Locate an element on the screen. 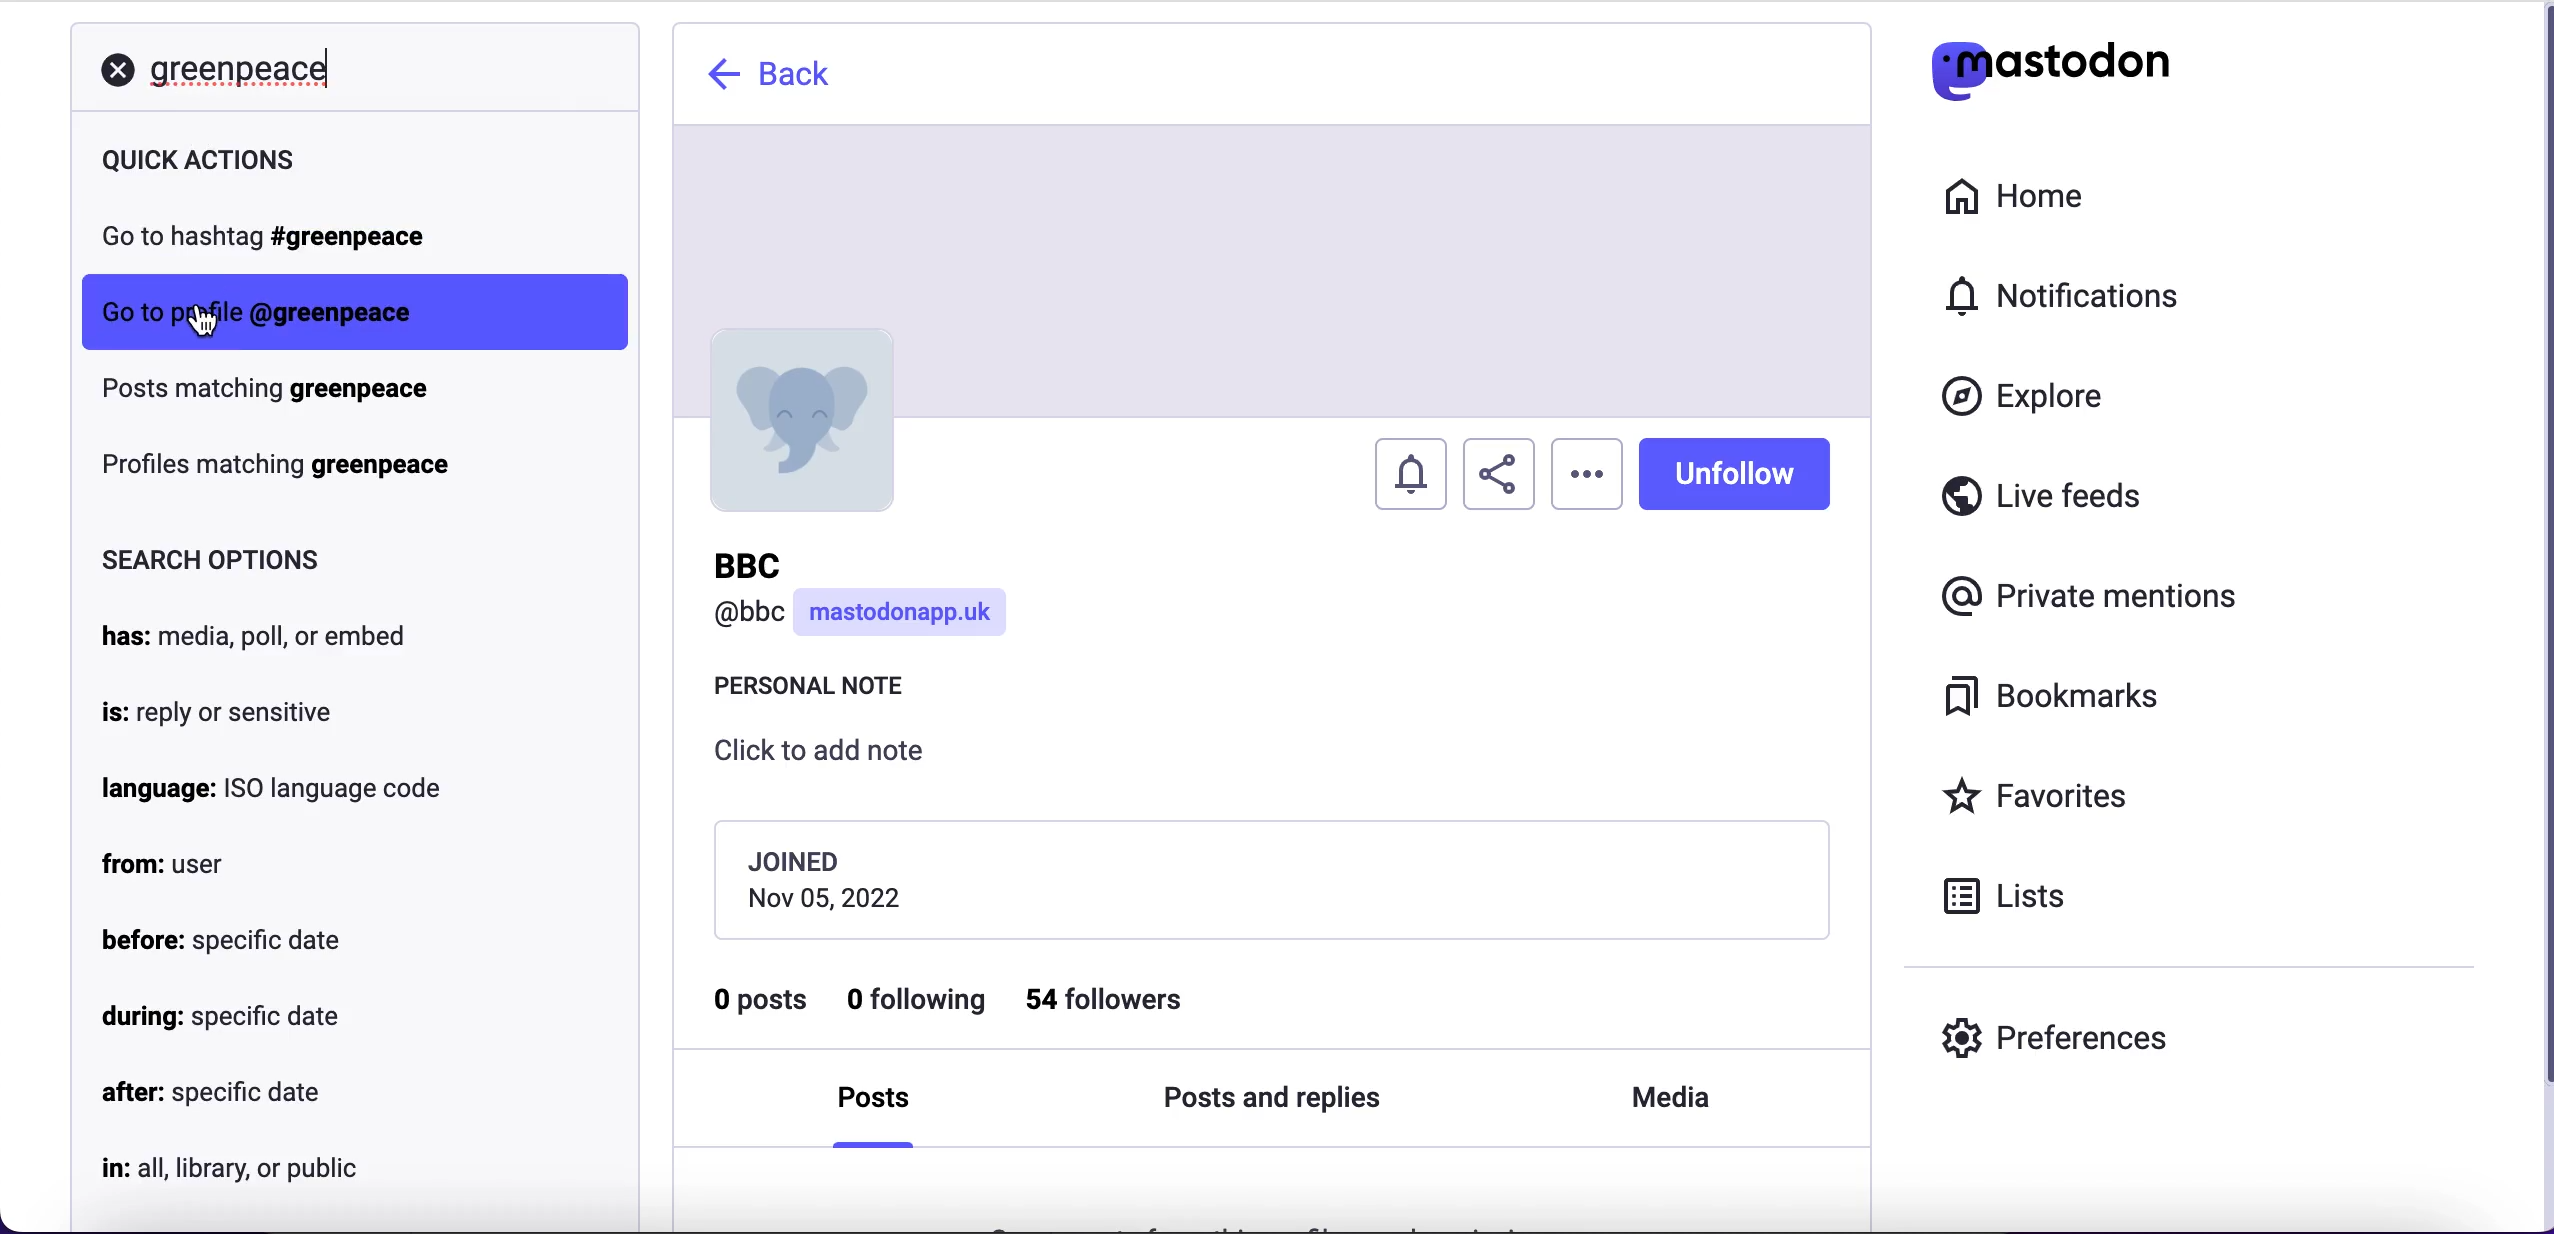 The height and width of the screenshot is (1234, 2554). profile picture is located at coordinates (798, 420).